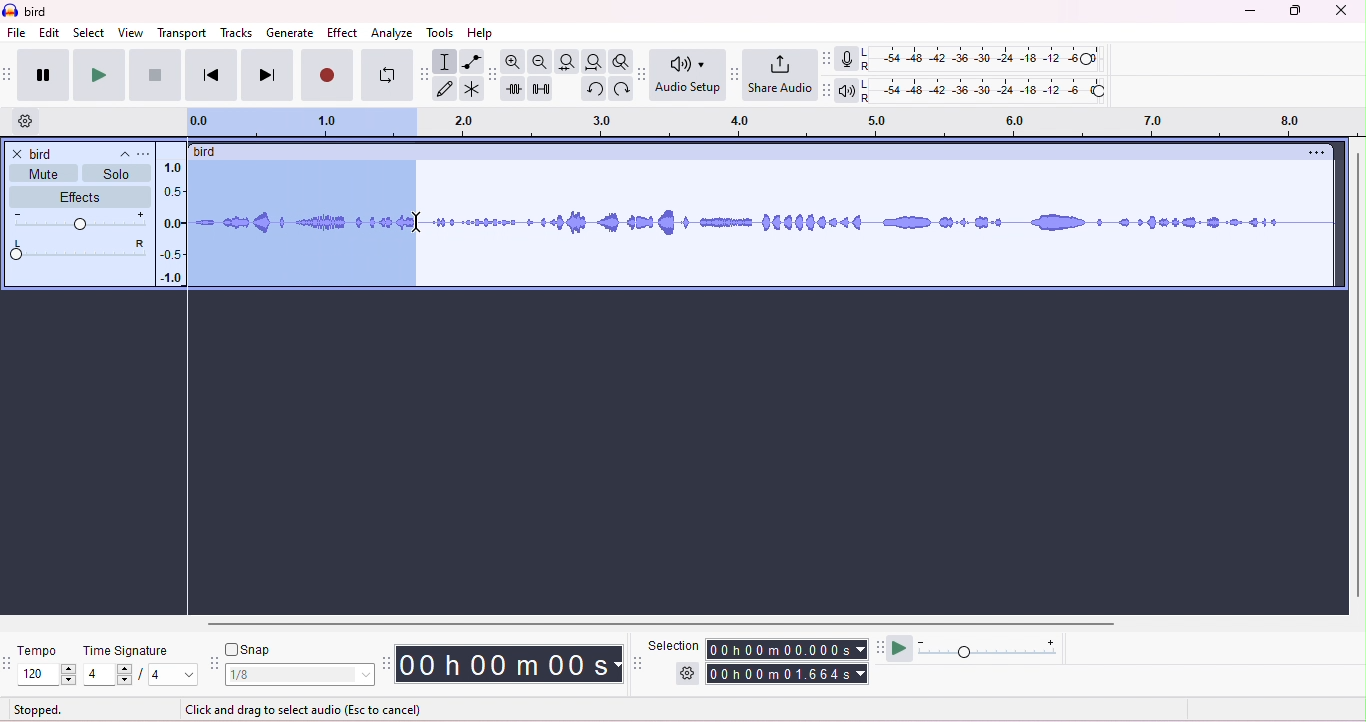 This screenshot has height=722, width=1366. I want to click on file, so click(16, 32).